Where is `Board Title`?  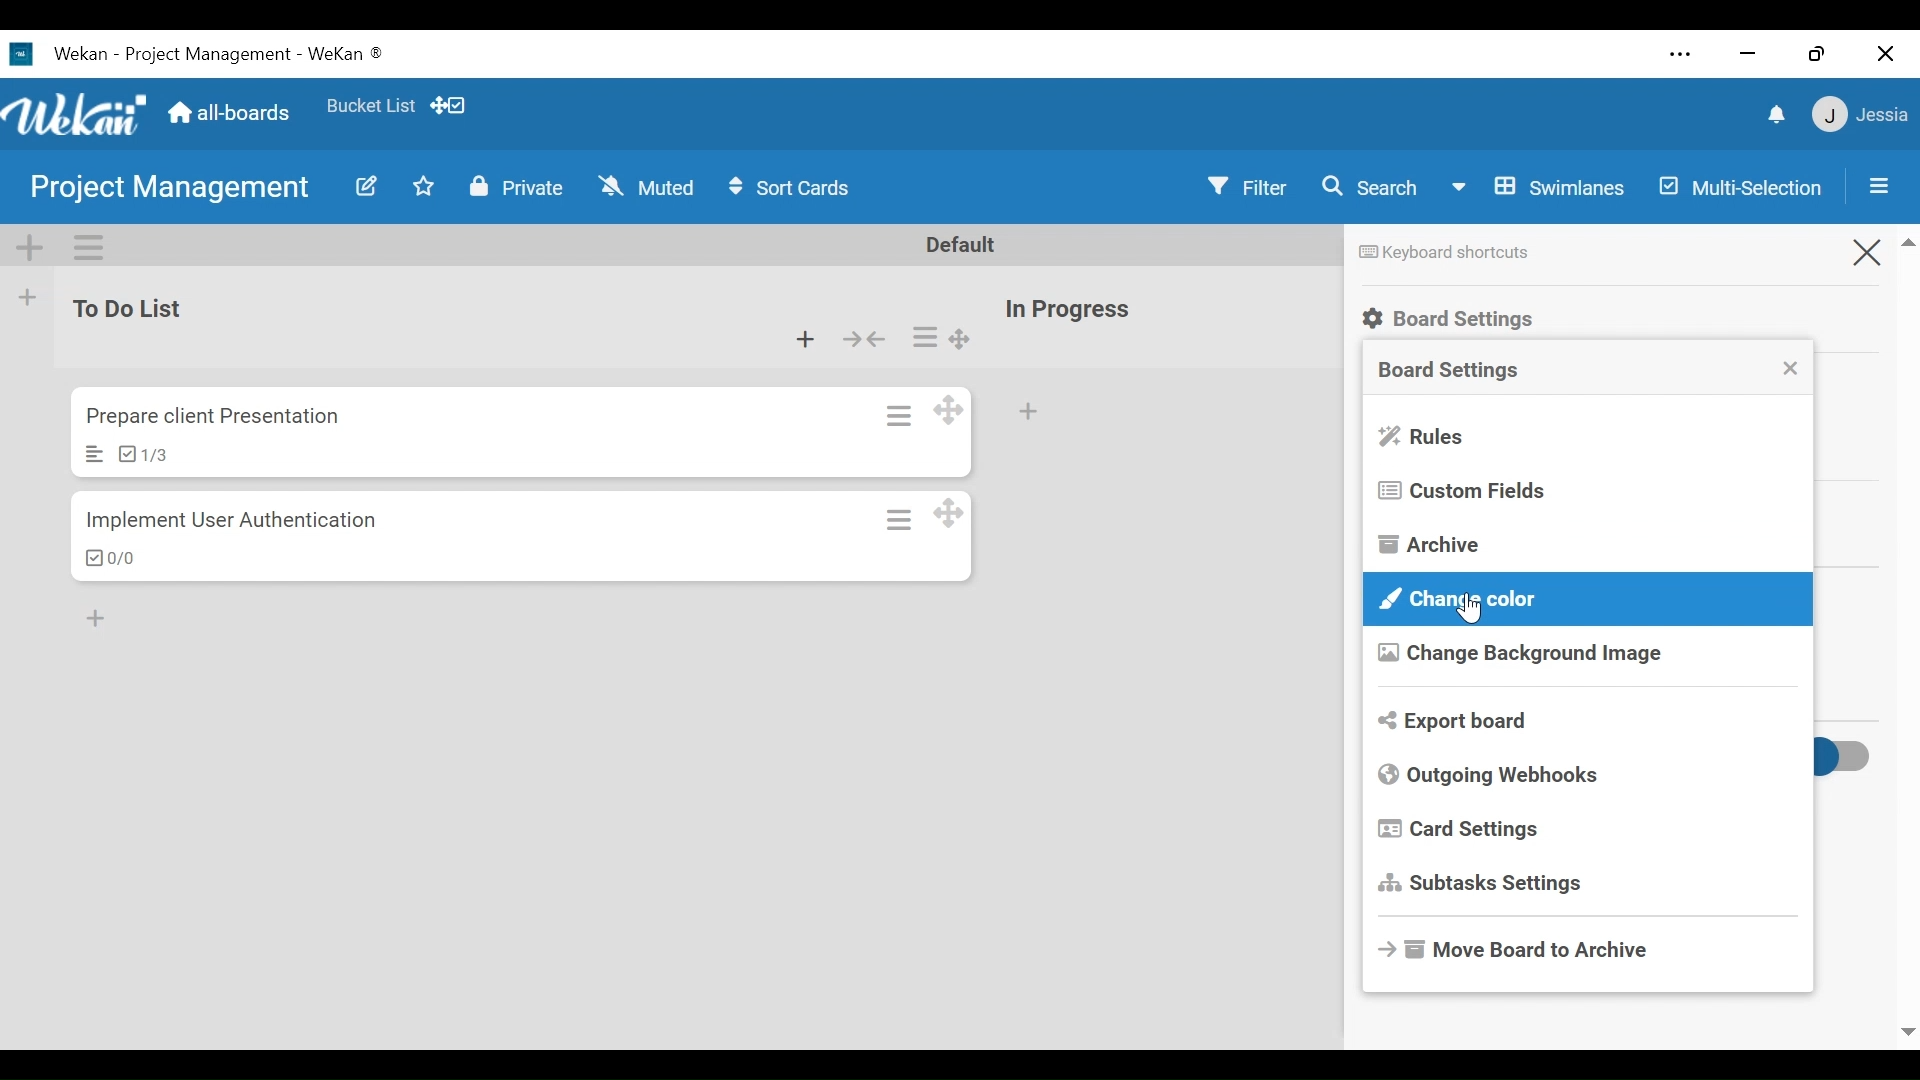
Board Title is located at coordinates (173, 191).